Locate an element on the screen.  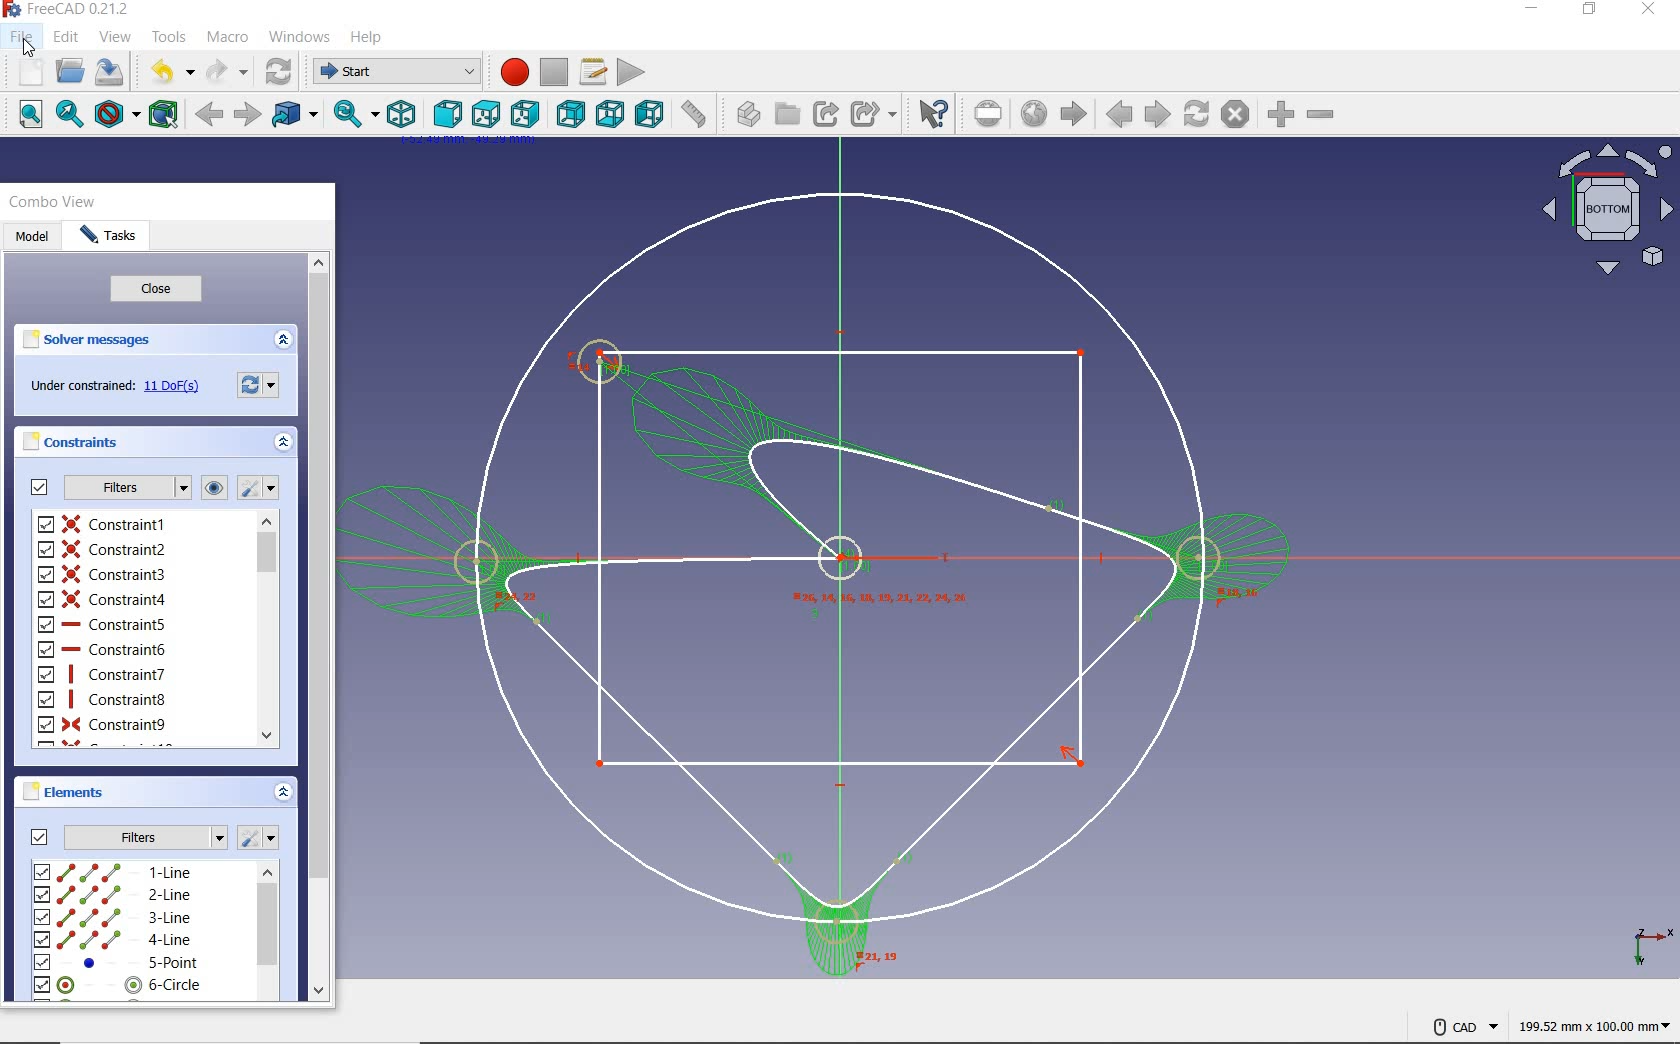
6-circle is located at coordinates (119, 985).